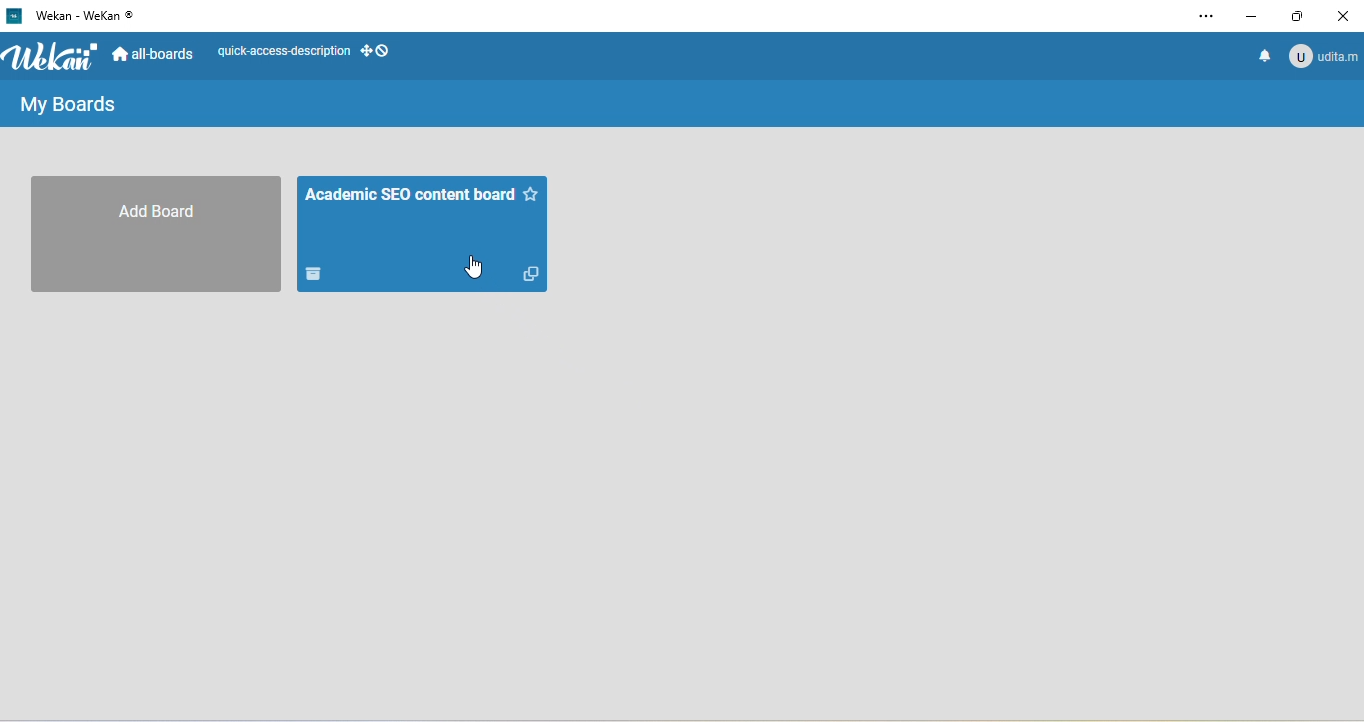 This screenshot has height=722, width=1364. I want to click on logo, so click(55, 57).